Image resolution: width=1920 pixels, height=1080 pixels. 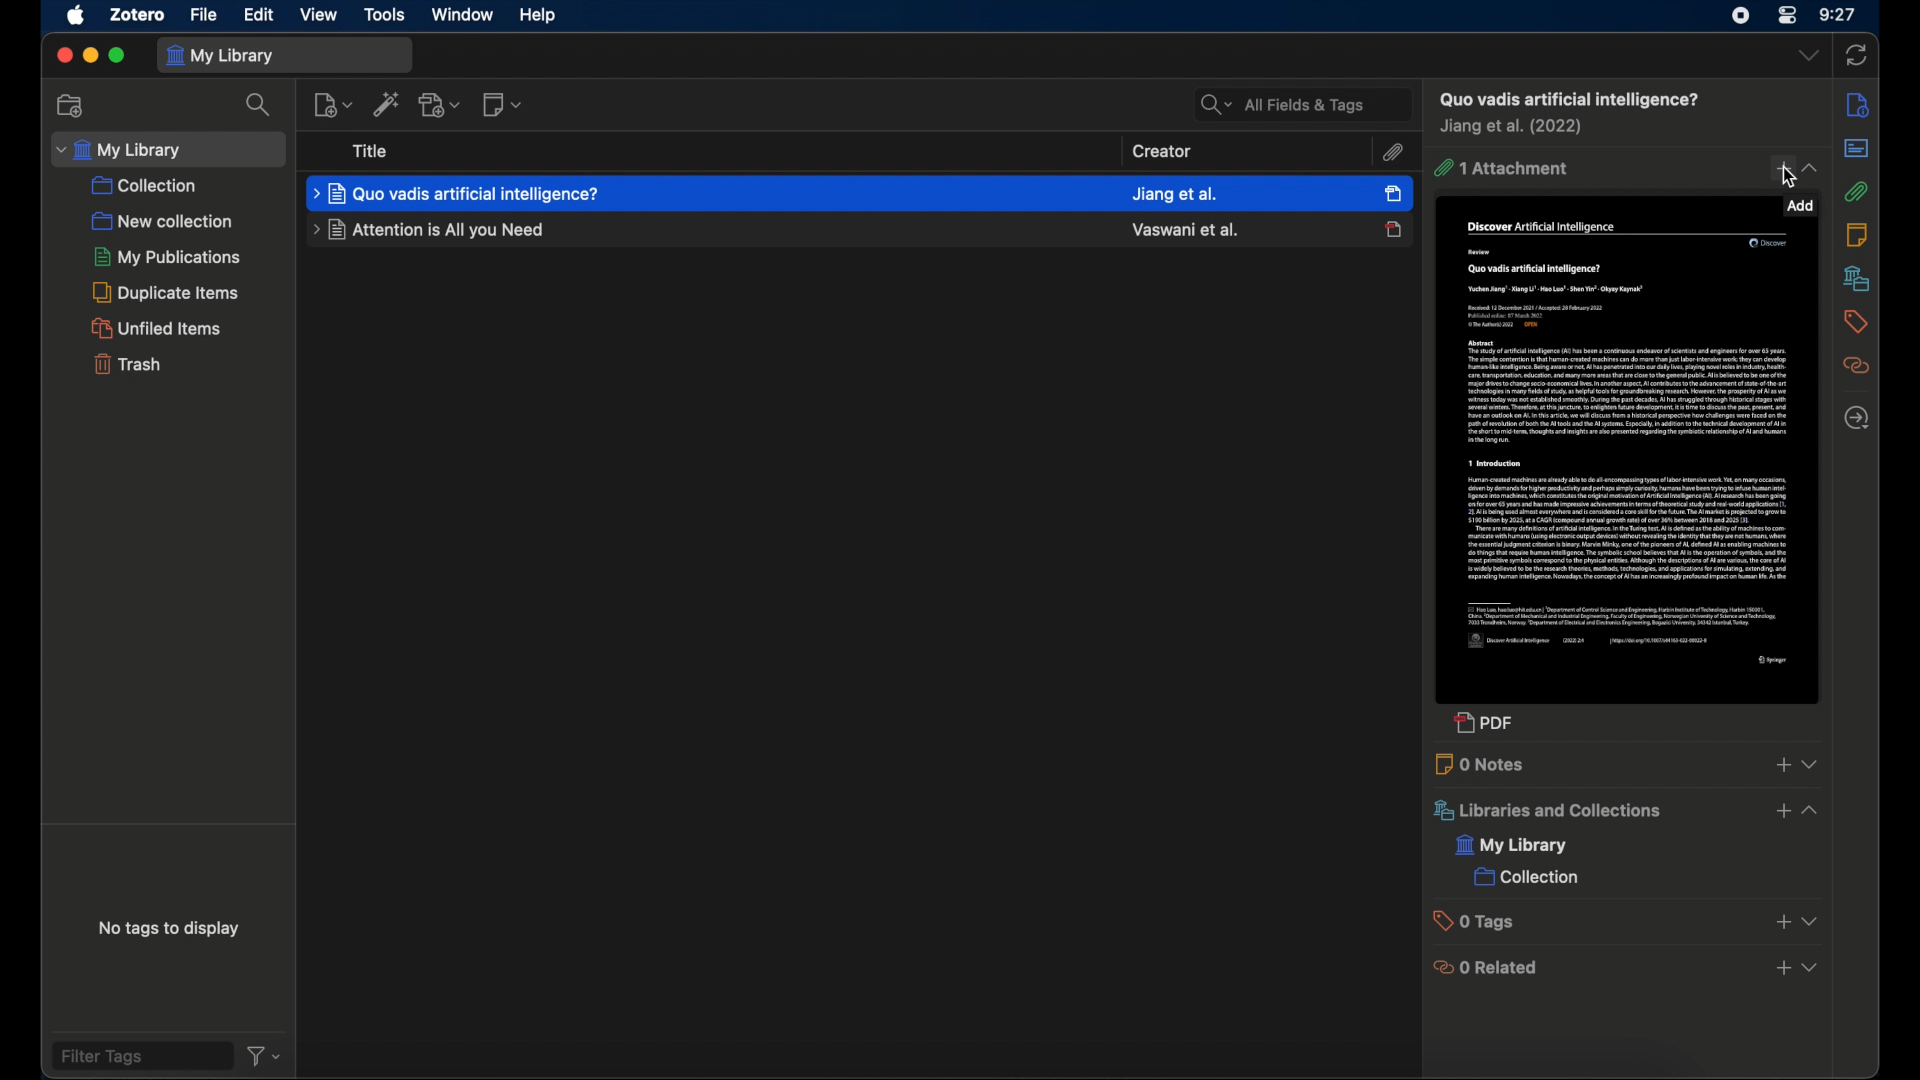 What do you see at coordinates (1480, 921) in the screenshot?
I see `0 tags` at bounding box center [1480, 921].